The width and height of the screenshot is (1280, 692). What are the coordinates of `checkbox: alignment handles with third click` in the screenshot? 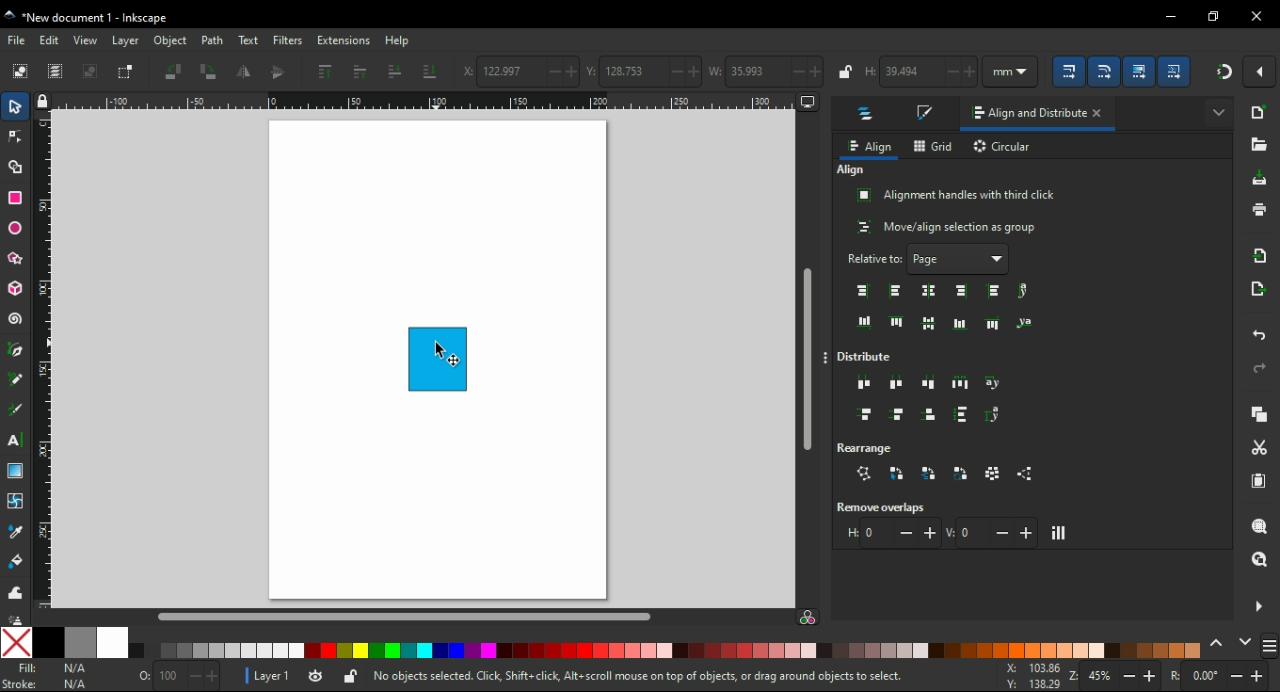 It's located at (957, 196).